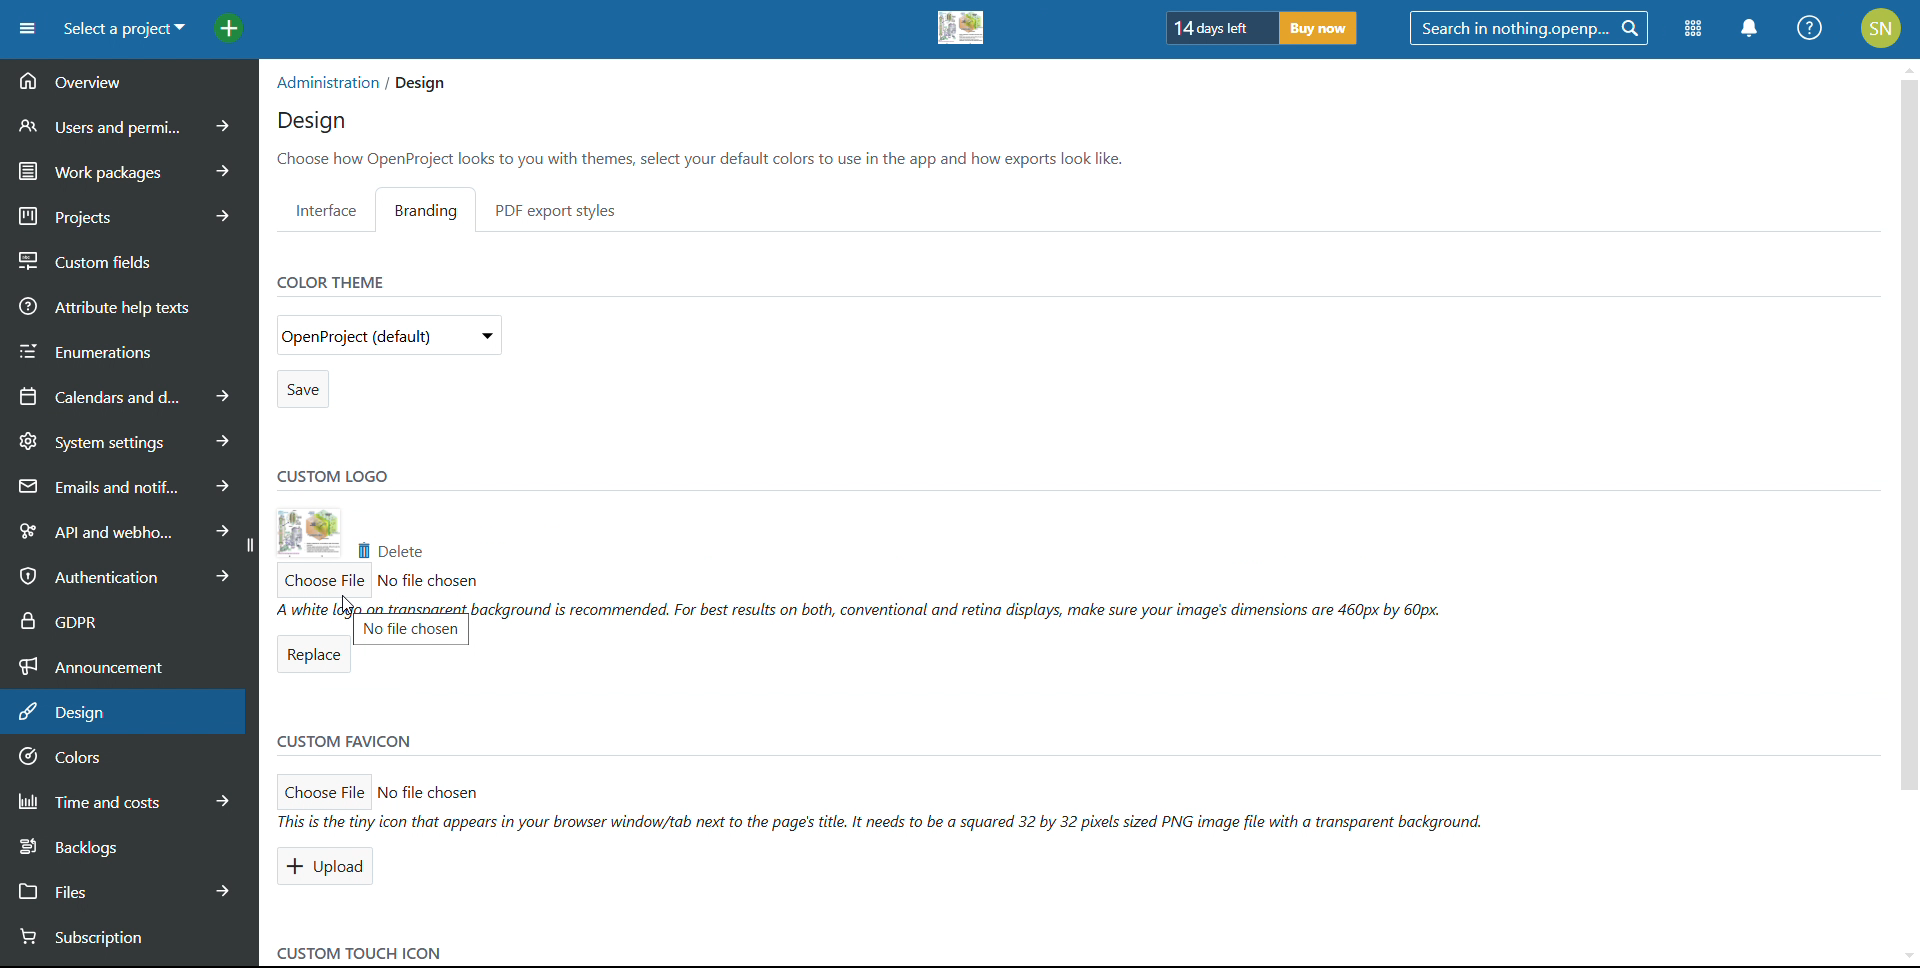 This screenshot has height=968, width=1920. Describe the element at coordinates (249, 545) in the screenshot. I see `collapse` at that location.